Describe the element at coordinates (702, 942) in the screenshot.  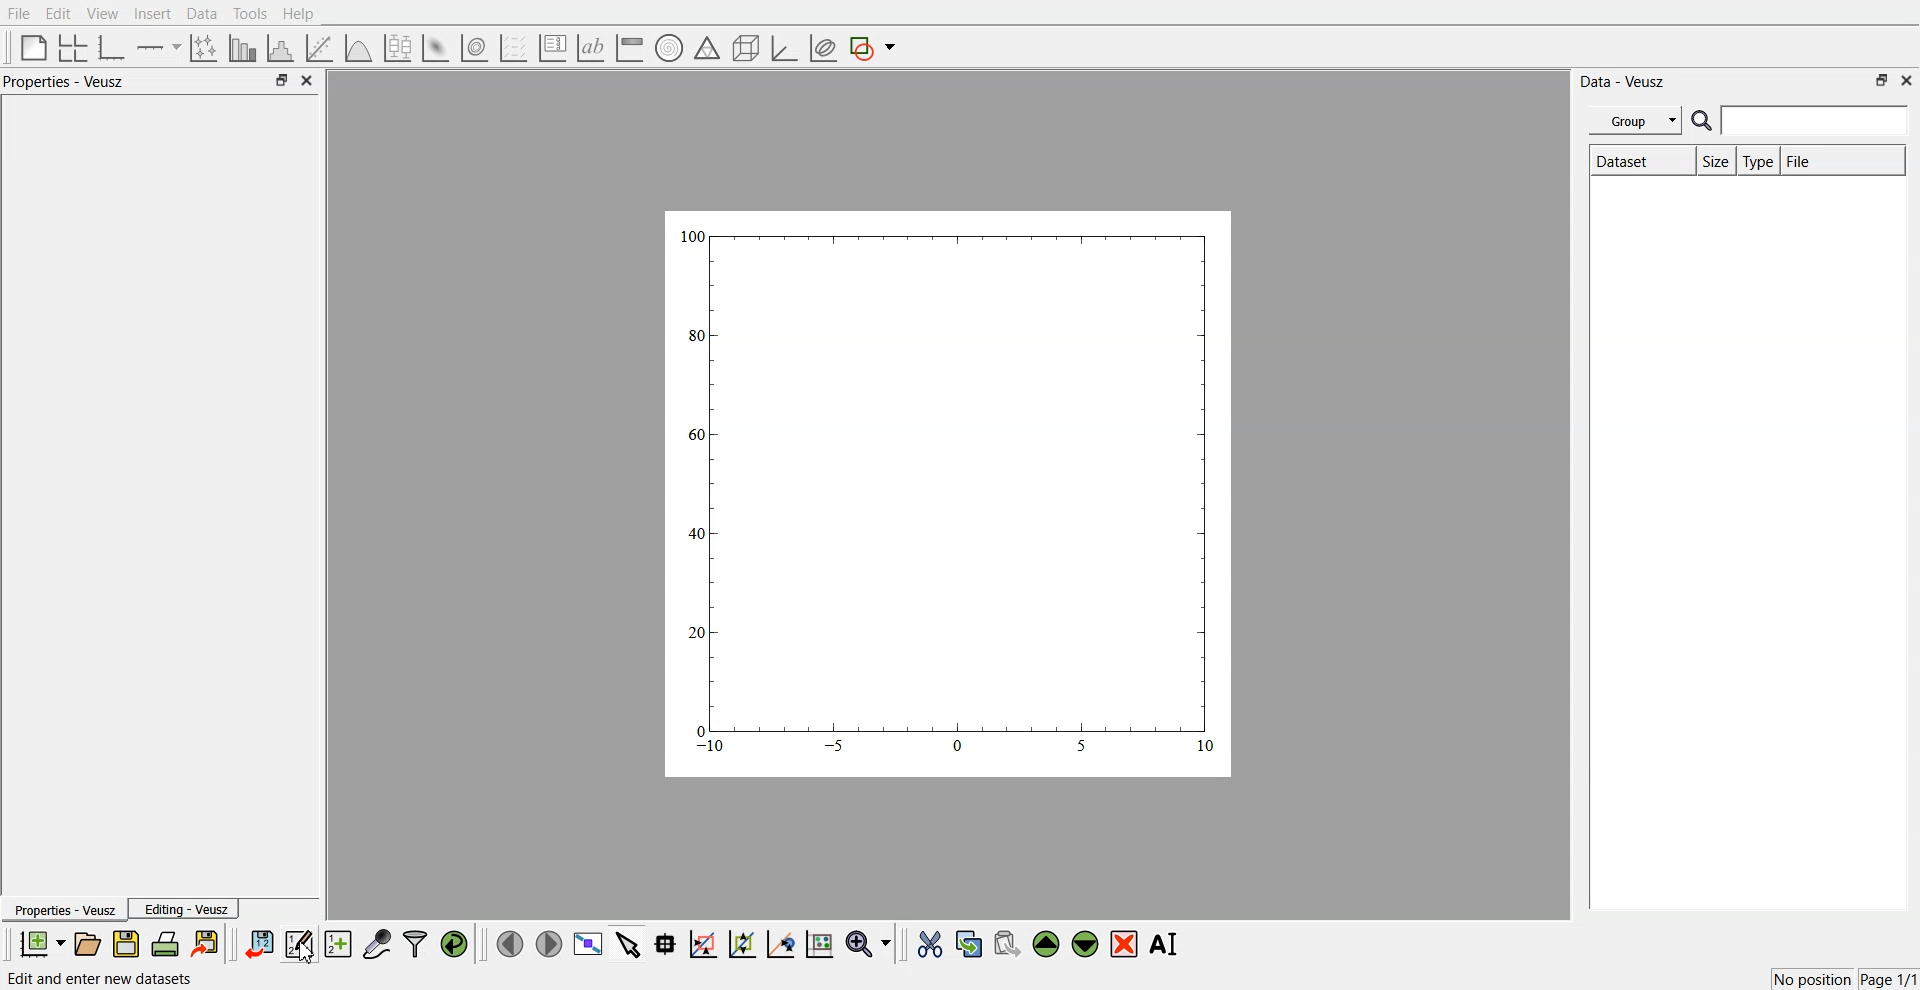
I see `draw a rectangle on zoom graph axes` at that location.